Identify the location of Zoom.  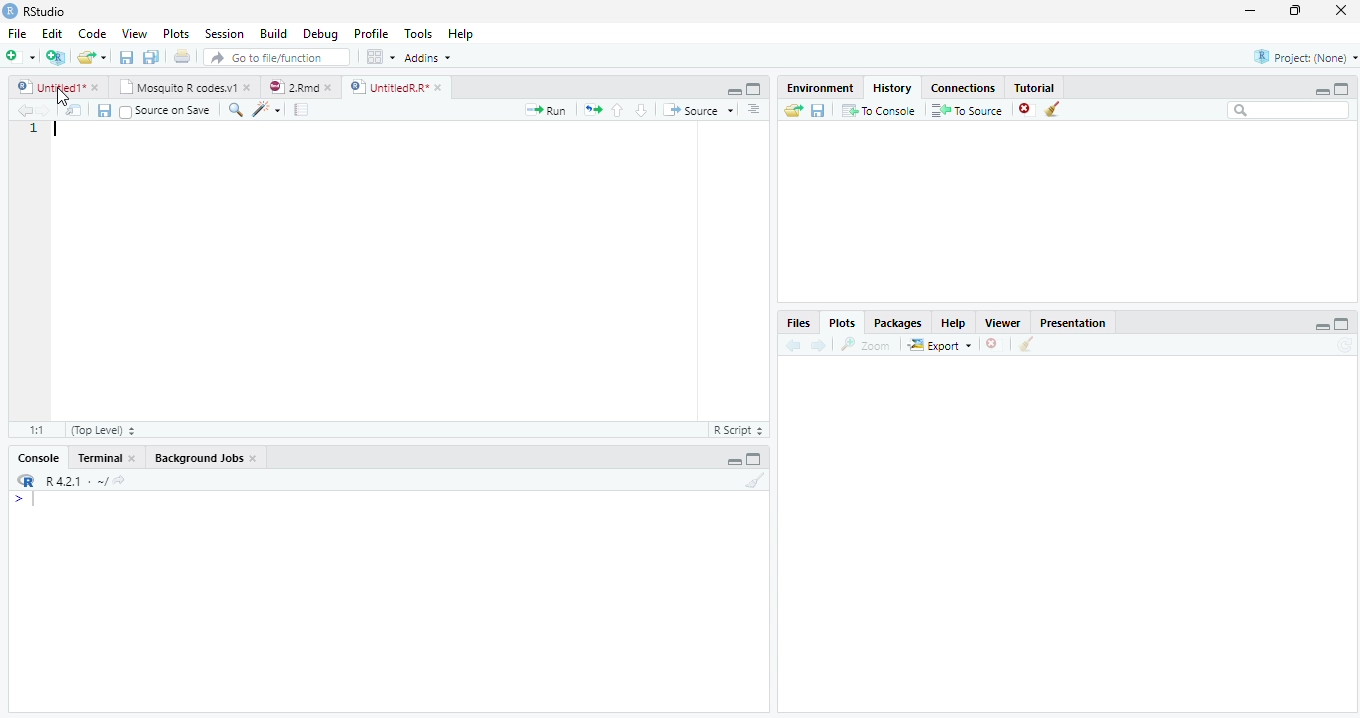
(236, 111).